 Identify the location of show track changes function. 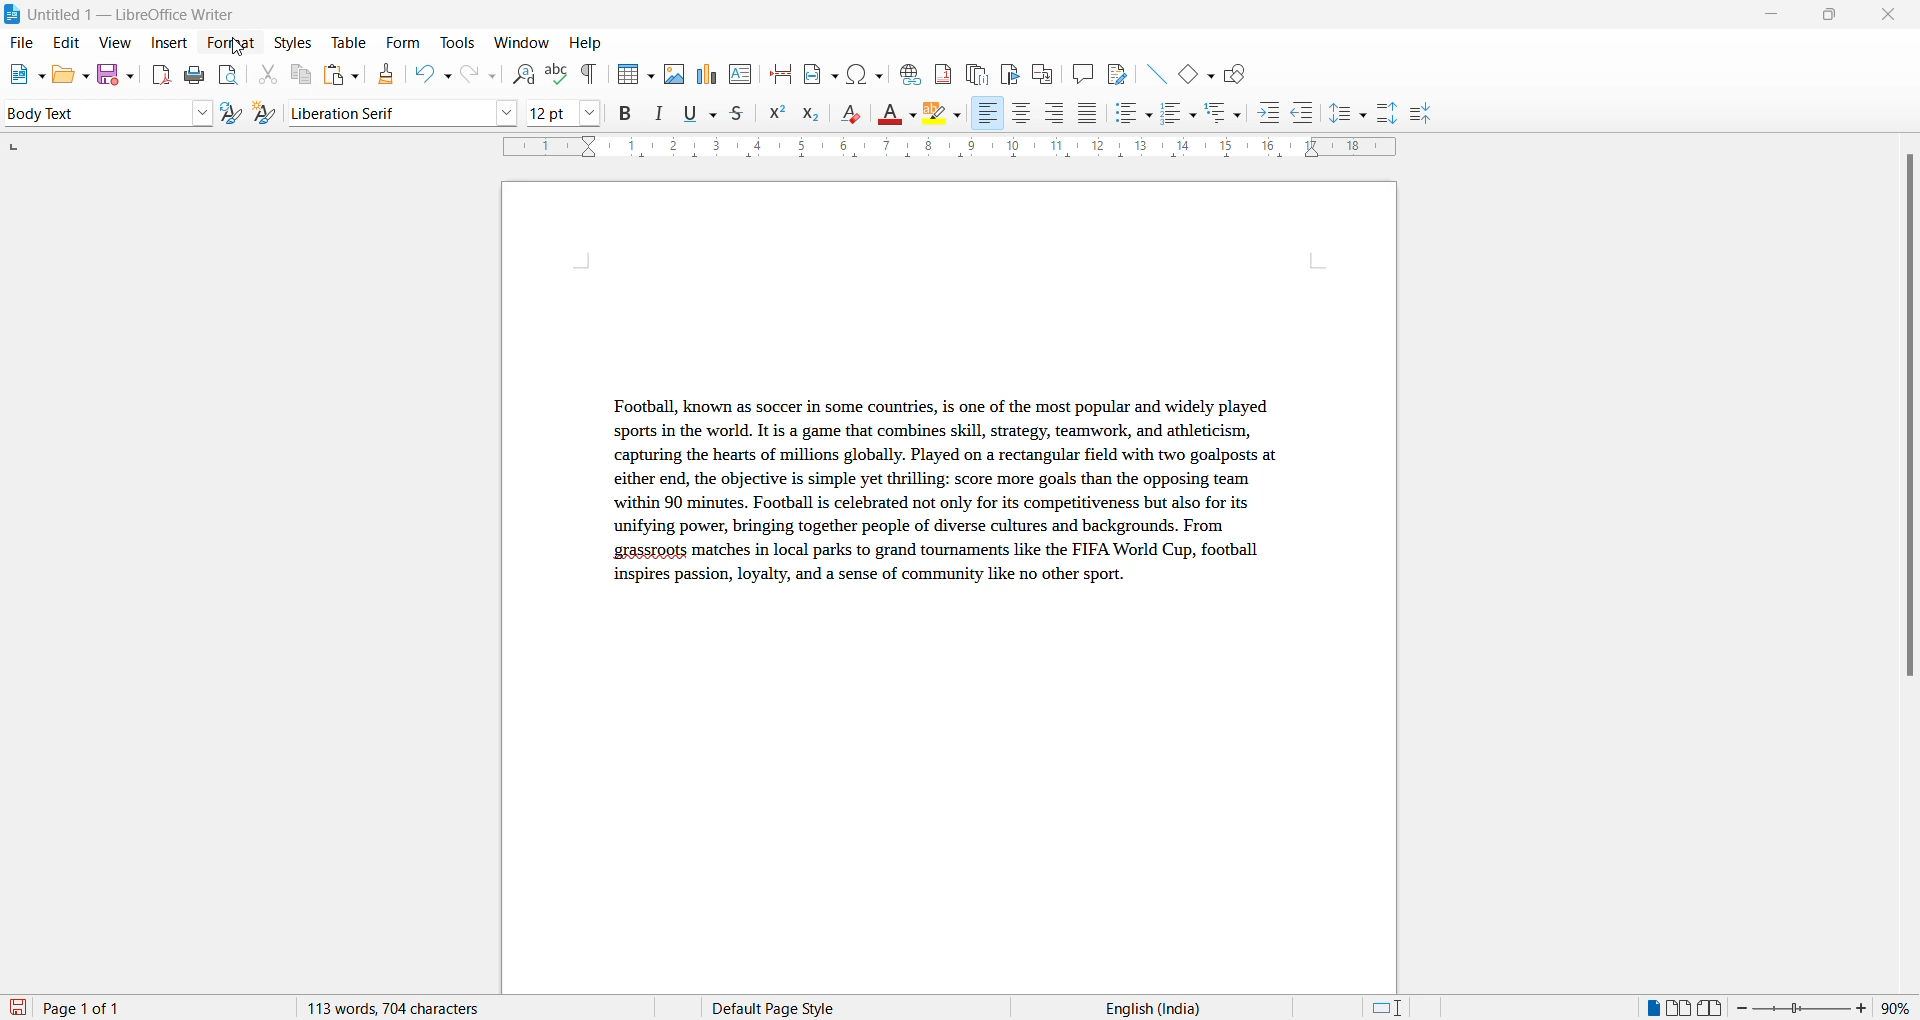
(1042, 72).